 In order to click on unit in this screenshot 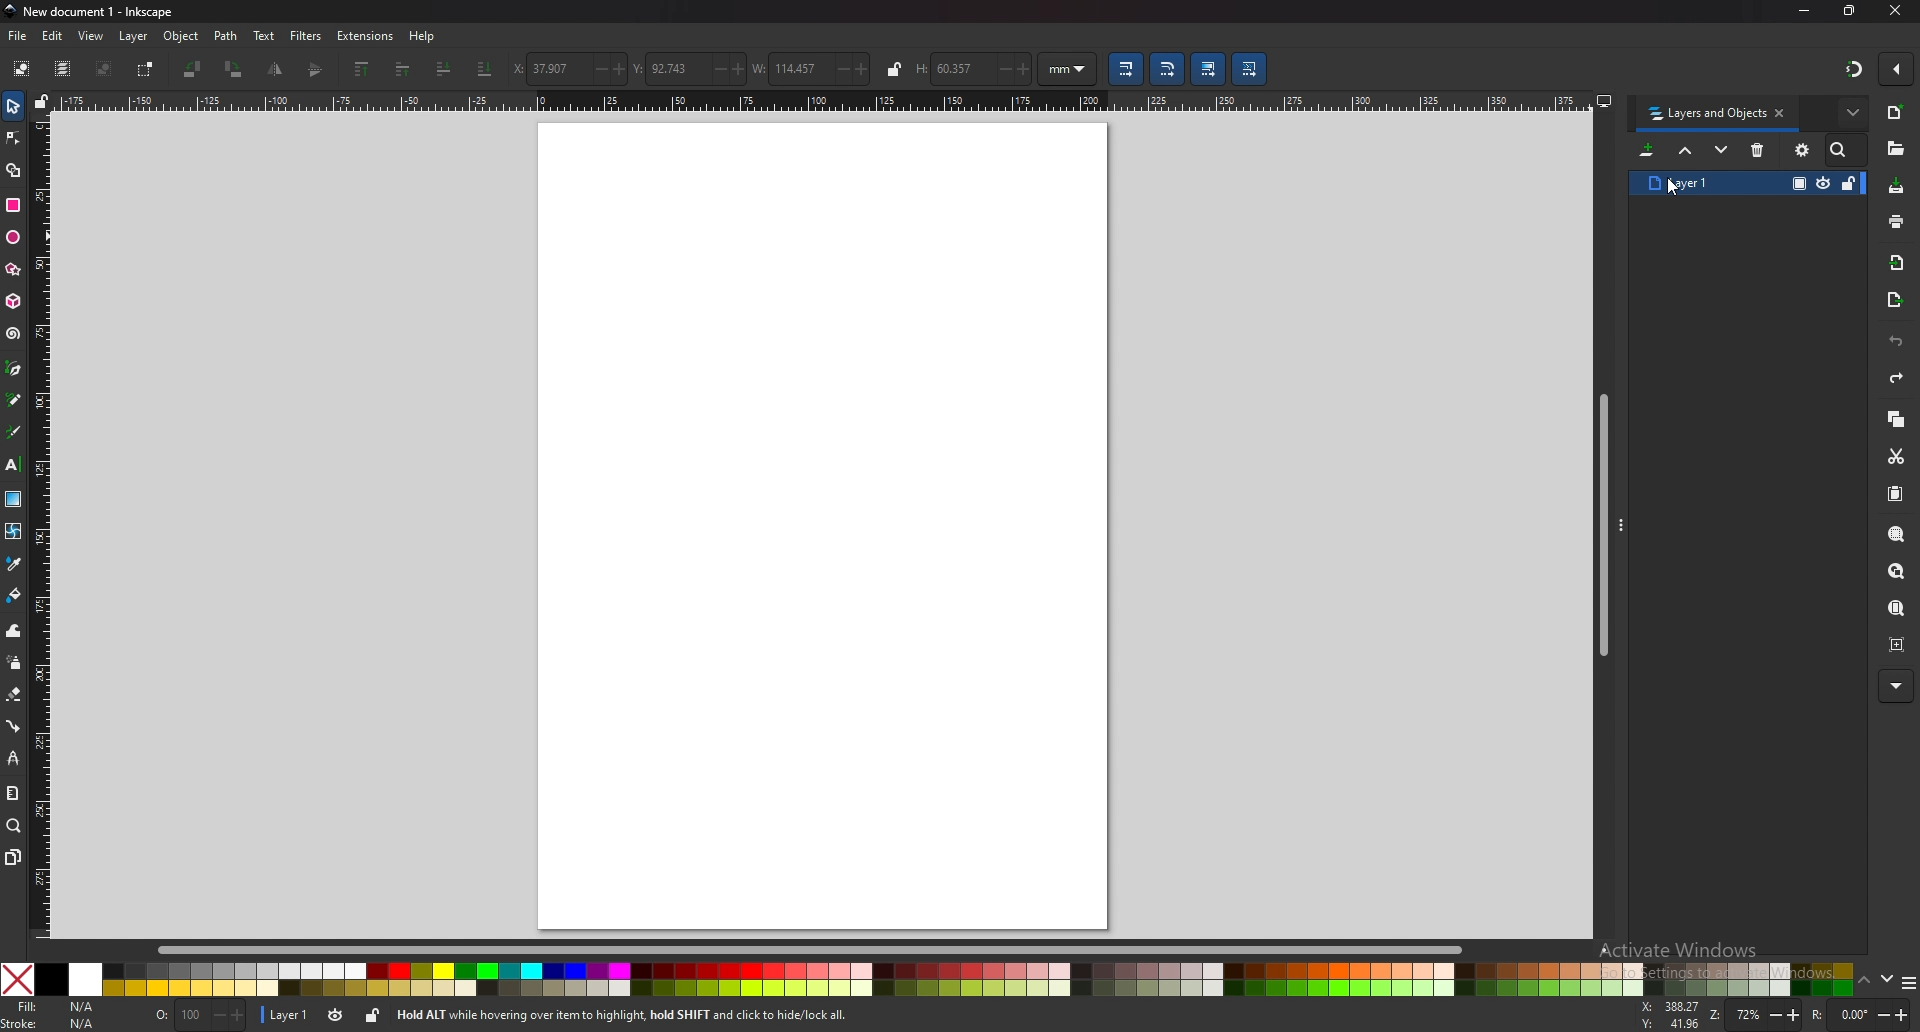, I will do `click(1069, 68)`.